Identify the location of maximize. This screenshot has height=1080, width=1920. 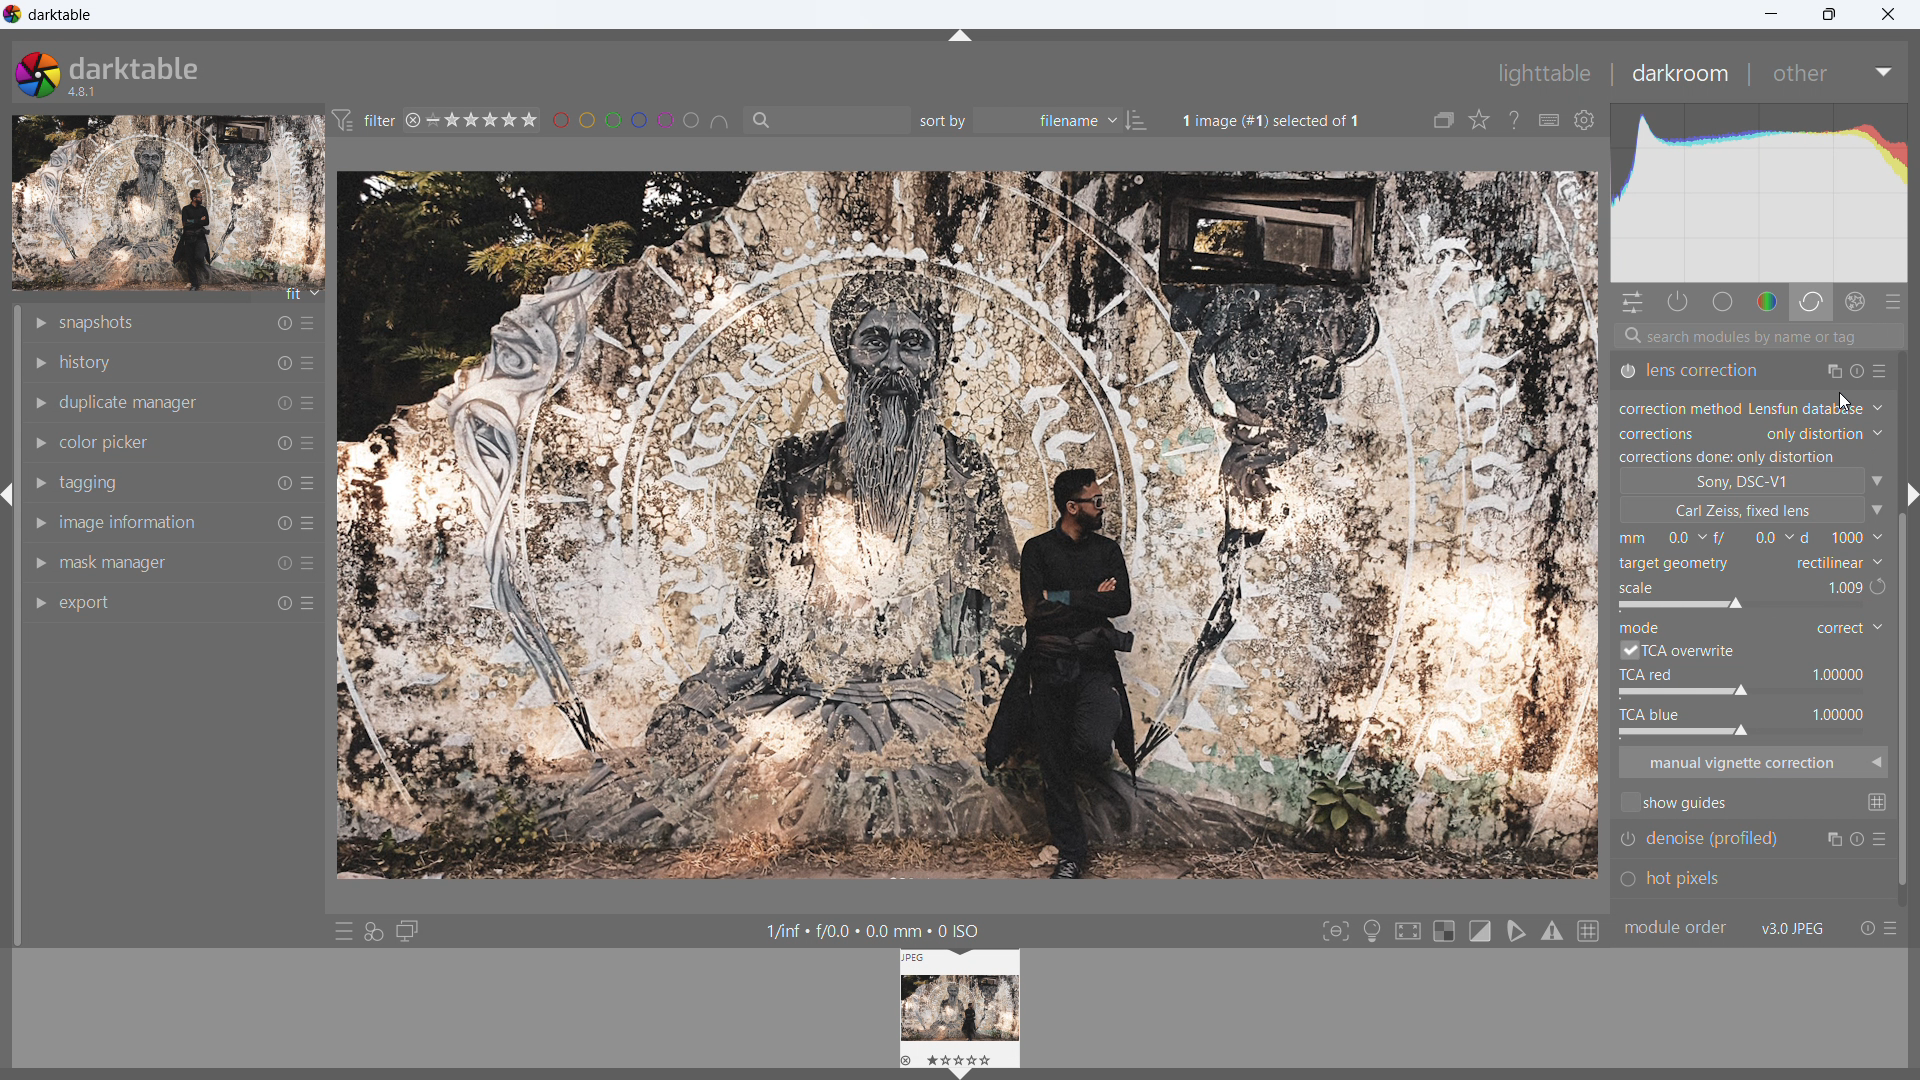
(1829, 15).